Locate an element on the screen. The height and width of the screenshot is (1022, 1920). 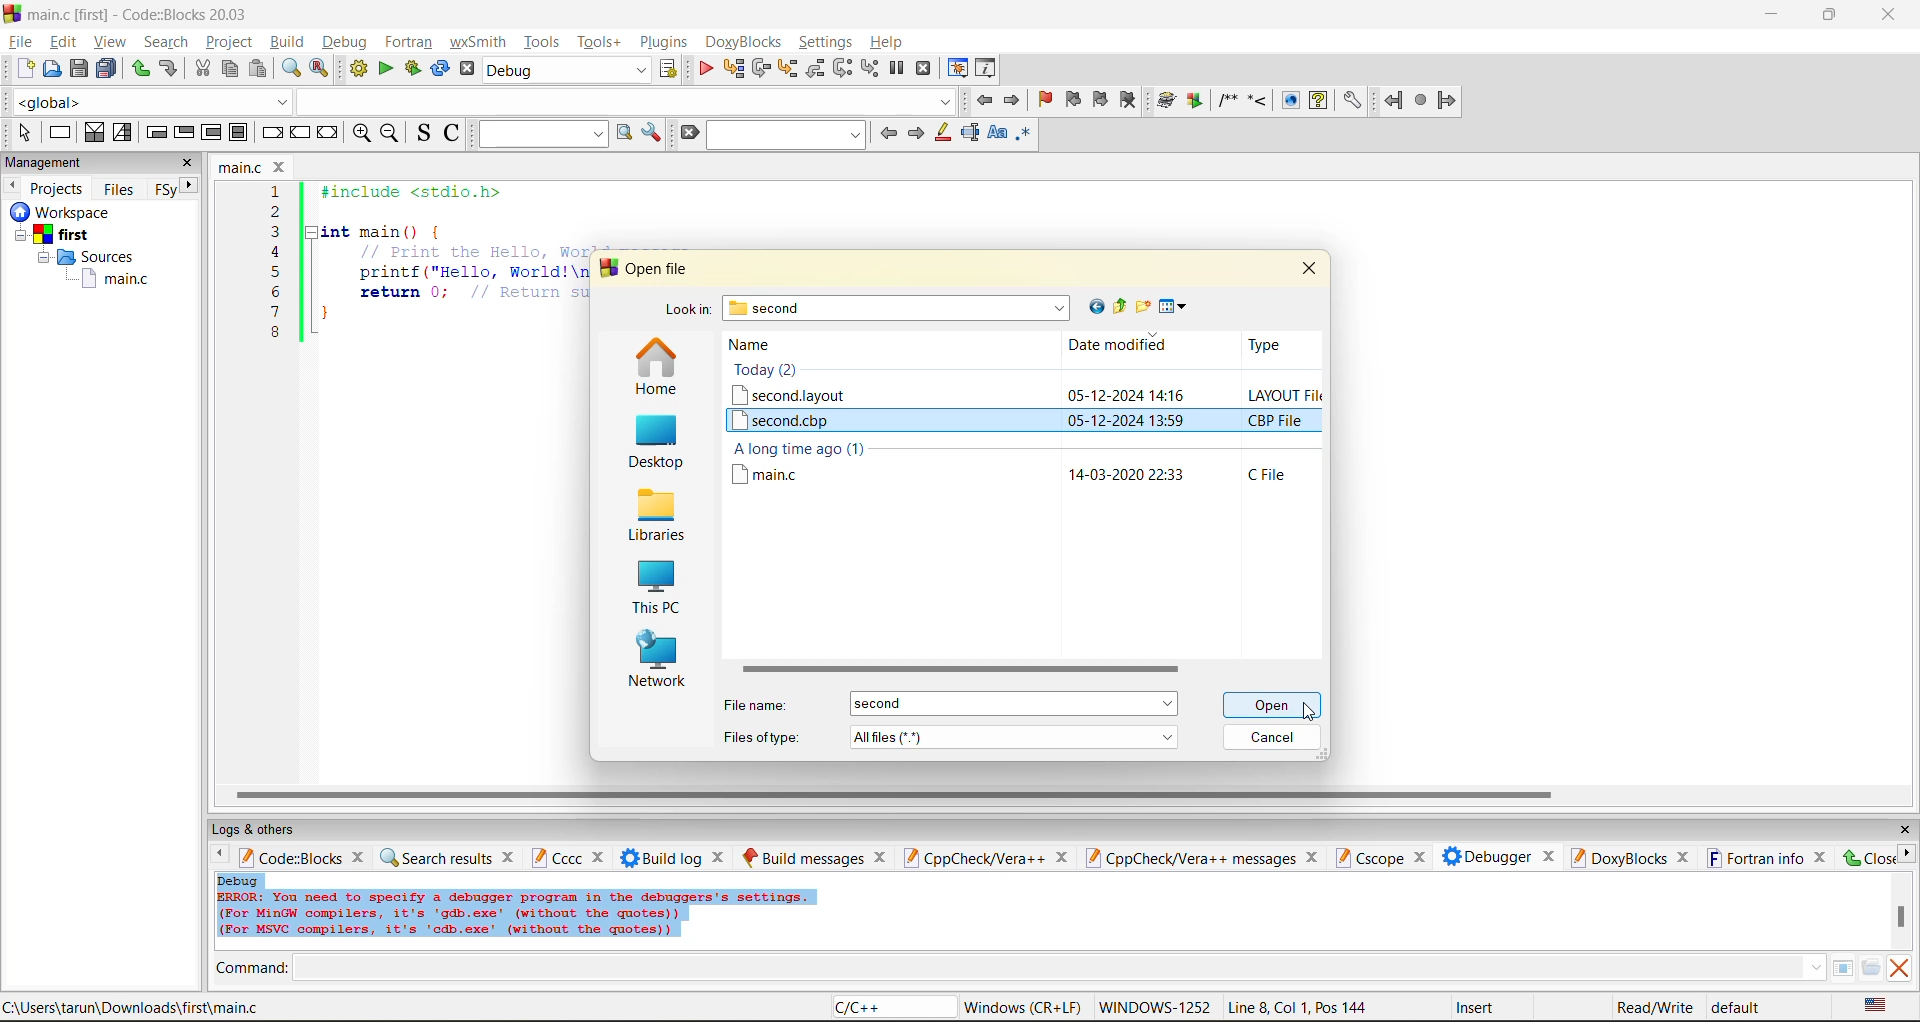
Error info is located at coordinates (516, 915).